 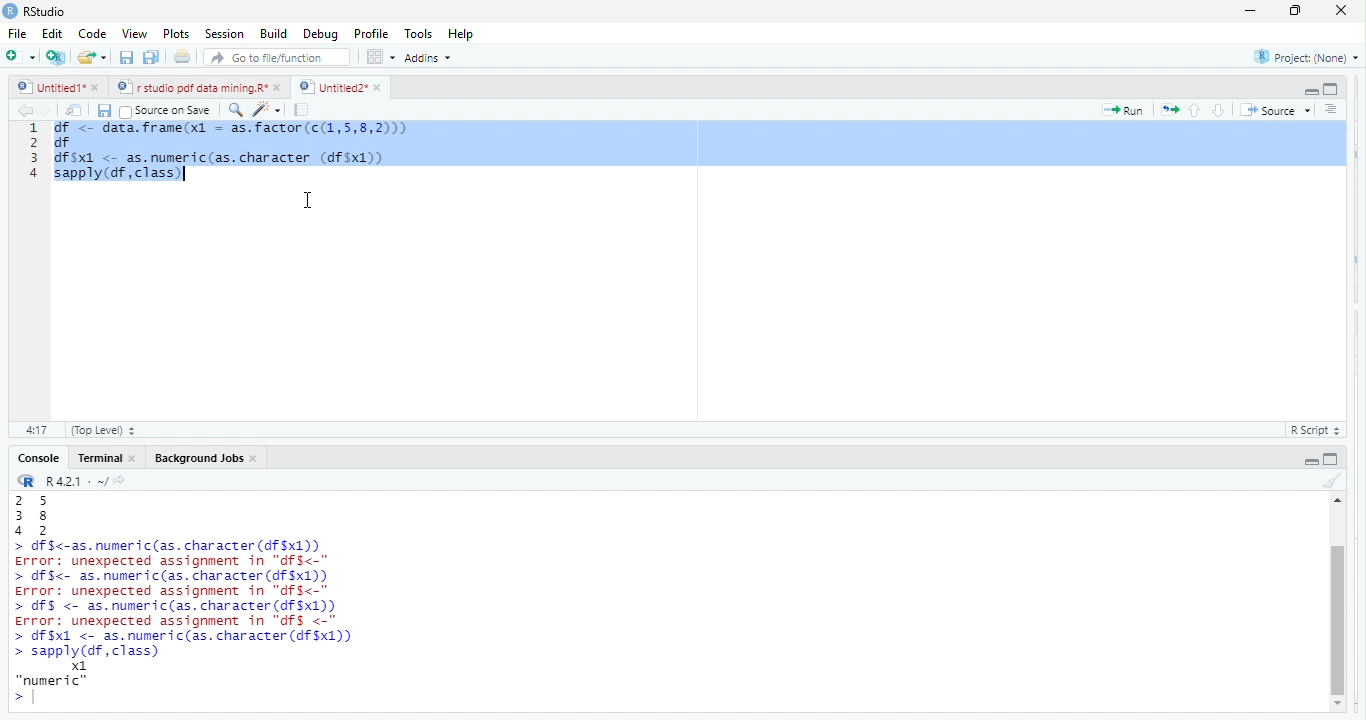 I want to click on r studio, so click(x=46, y=11).